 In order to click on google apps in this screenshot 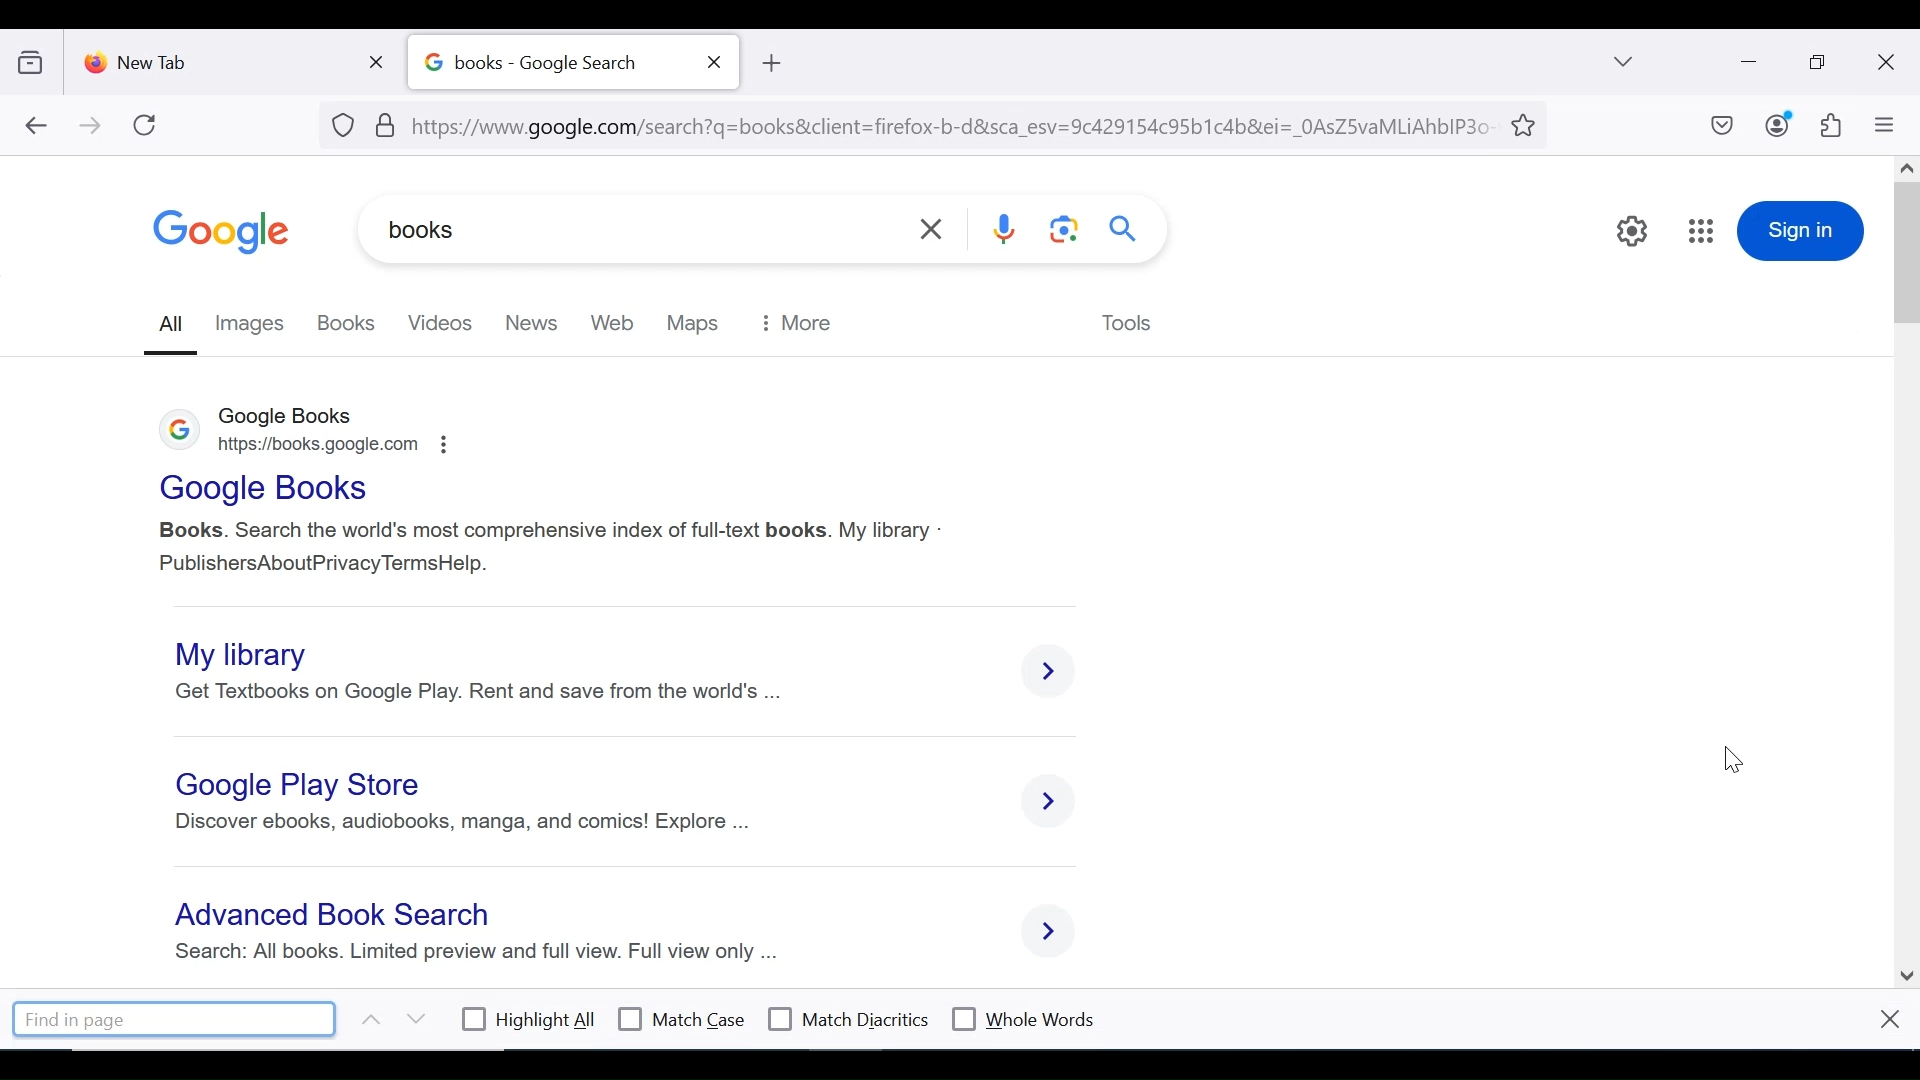, I will do `click(1702, 232)`.